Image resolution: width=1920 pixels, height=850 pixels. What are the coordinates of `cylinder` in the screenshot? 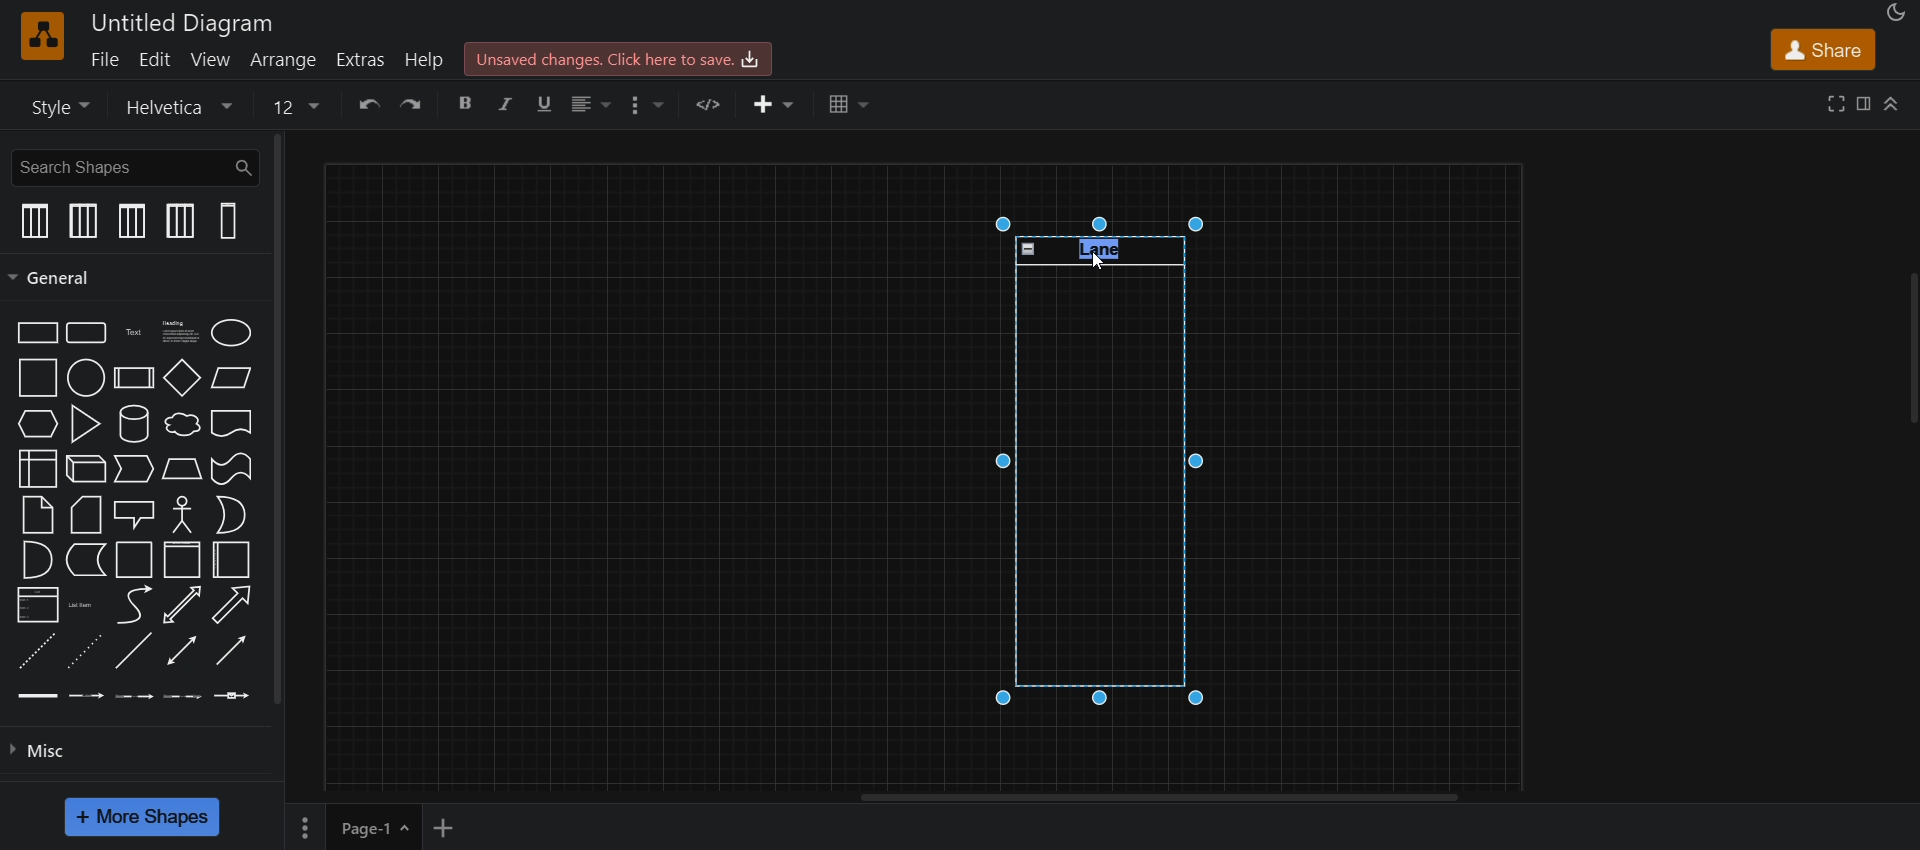 It's located at (135, 423).